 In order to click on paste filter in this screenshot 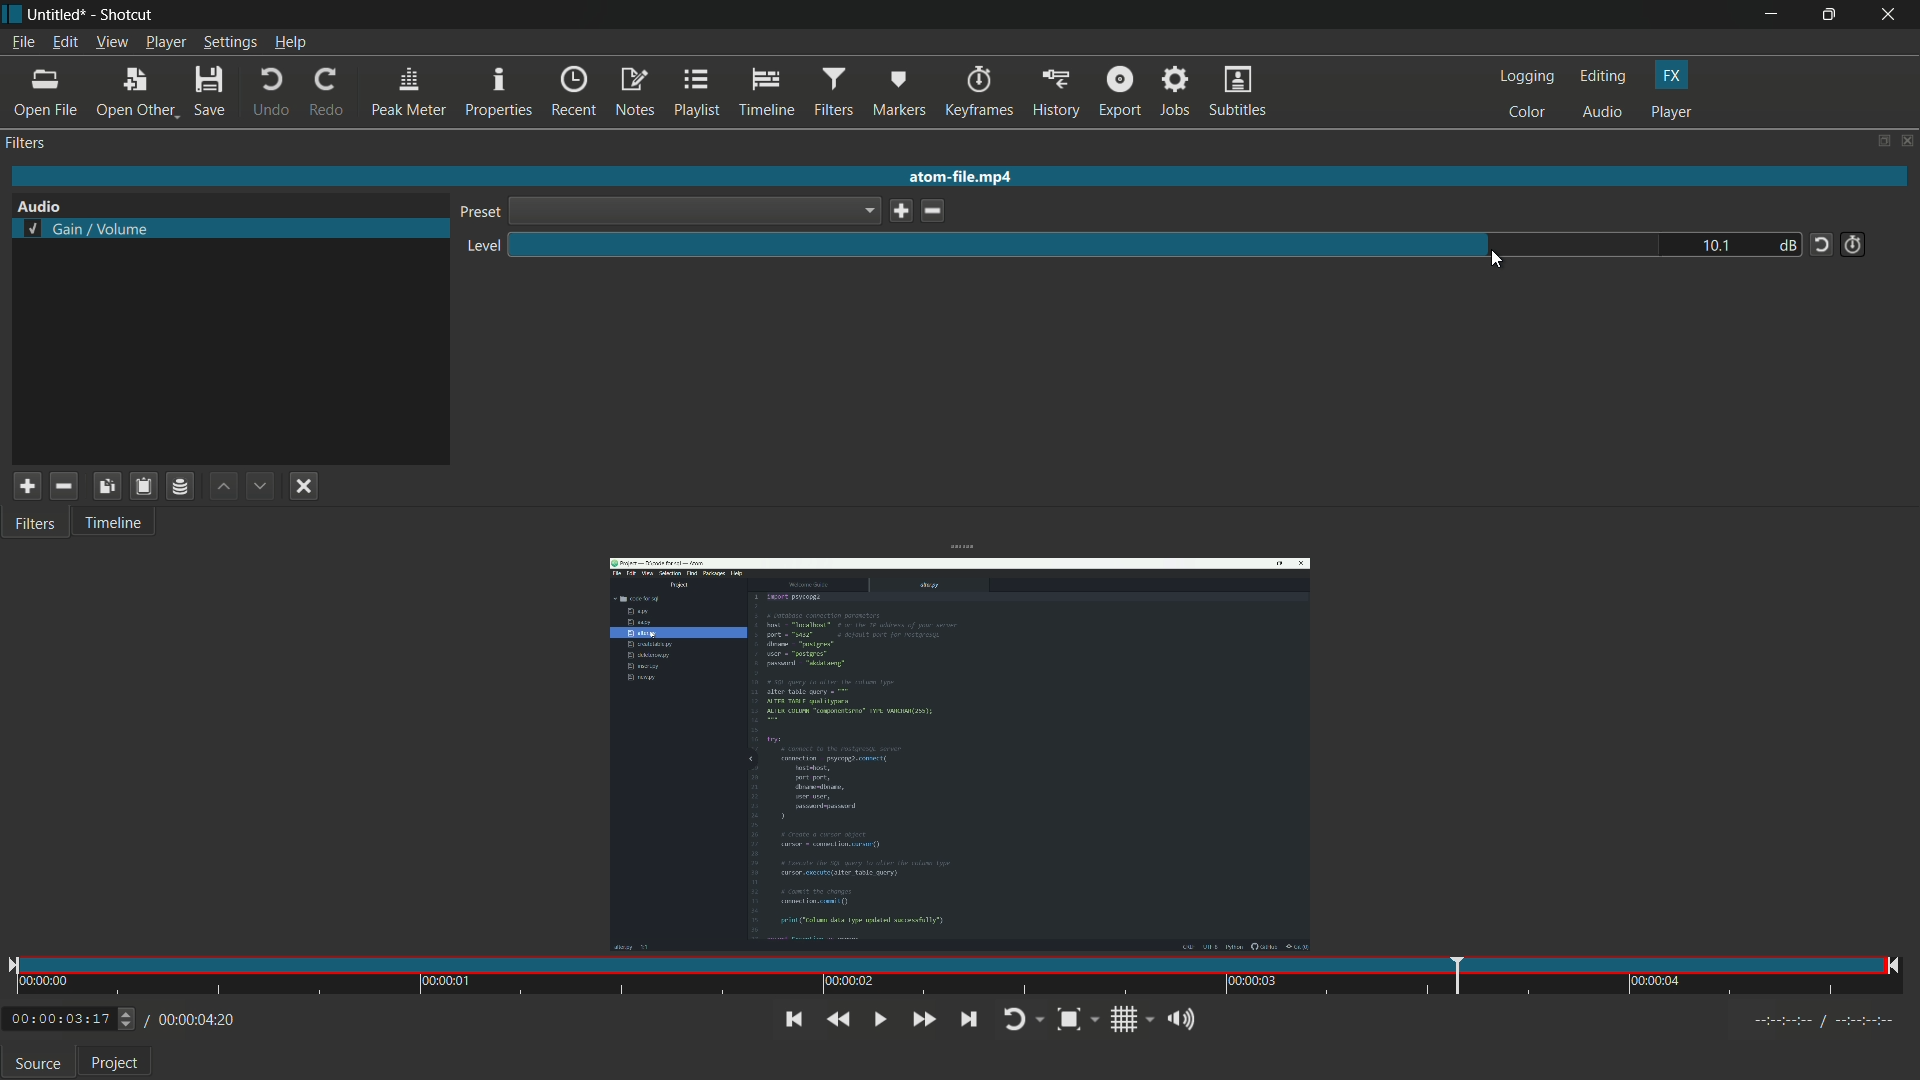, I will do `click(145, 486)`.